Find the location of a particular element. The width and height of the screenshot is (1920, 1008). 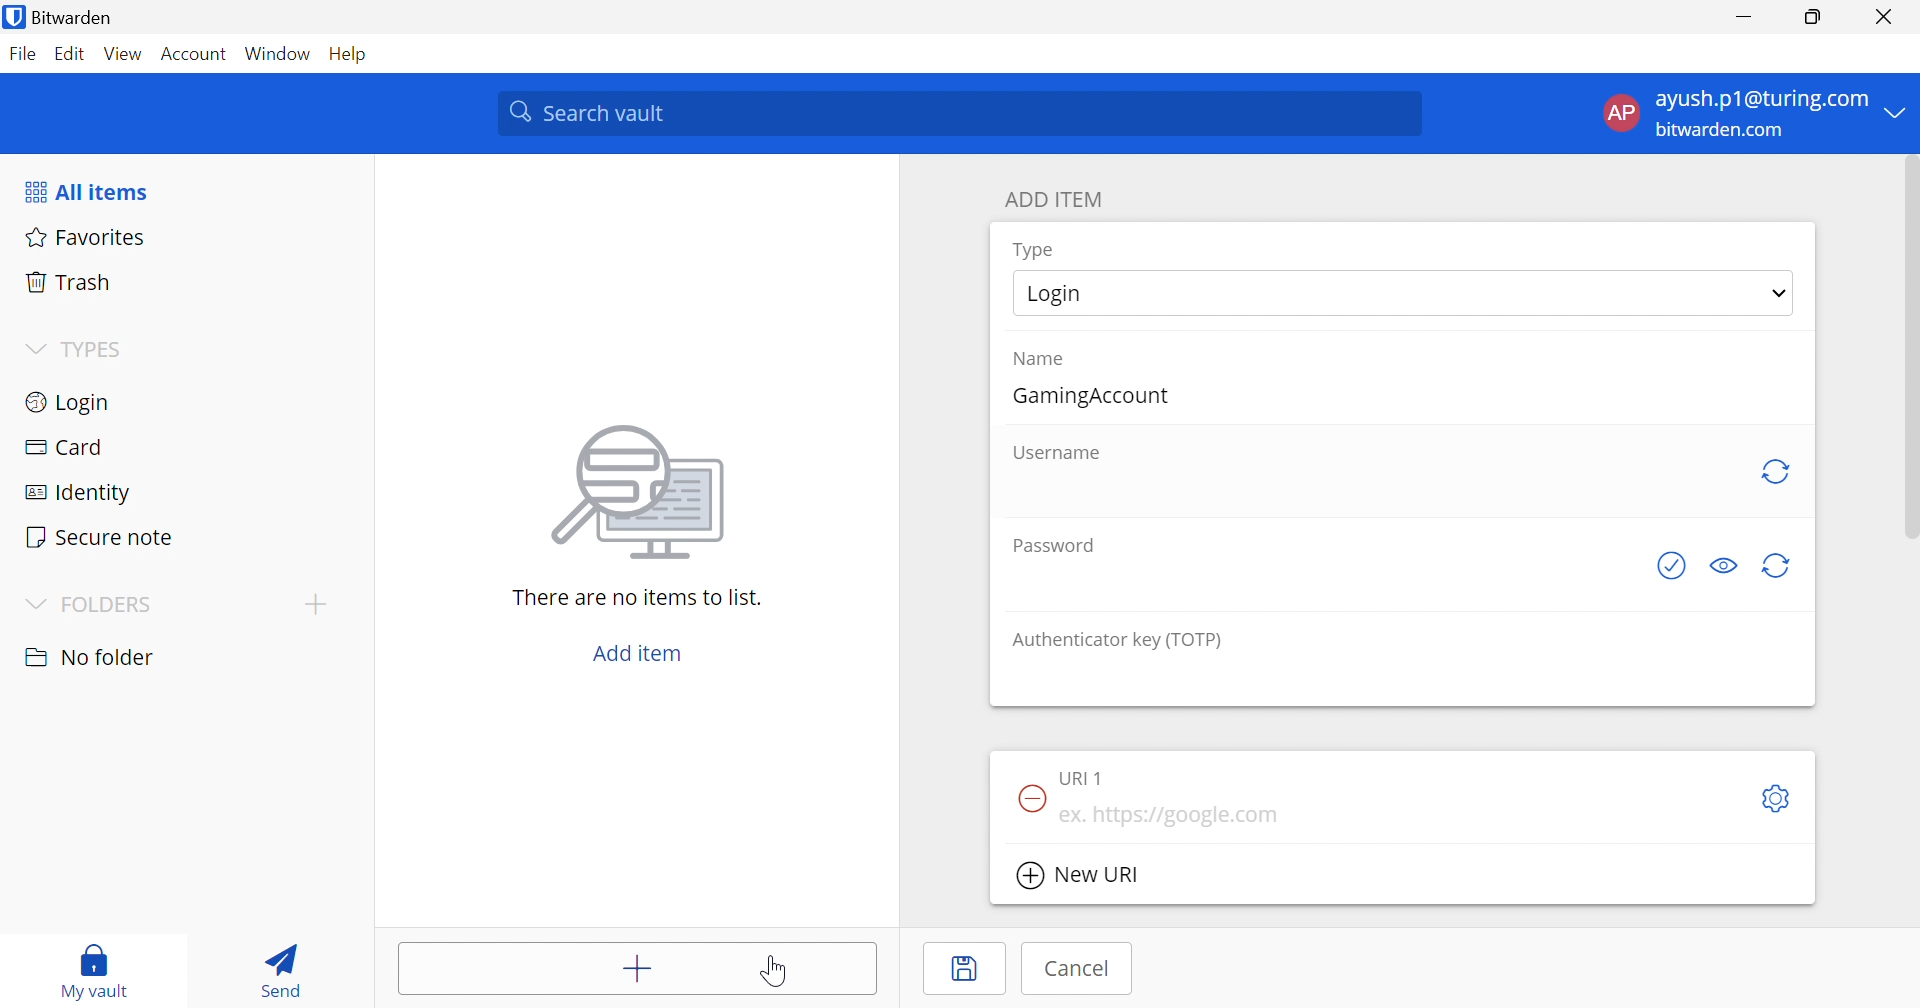

TYPES is located at coordinates (98, 348).